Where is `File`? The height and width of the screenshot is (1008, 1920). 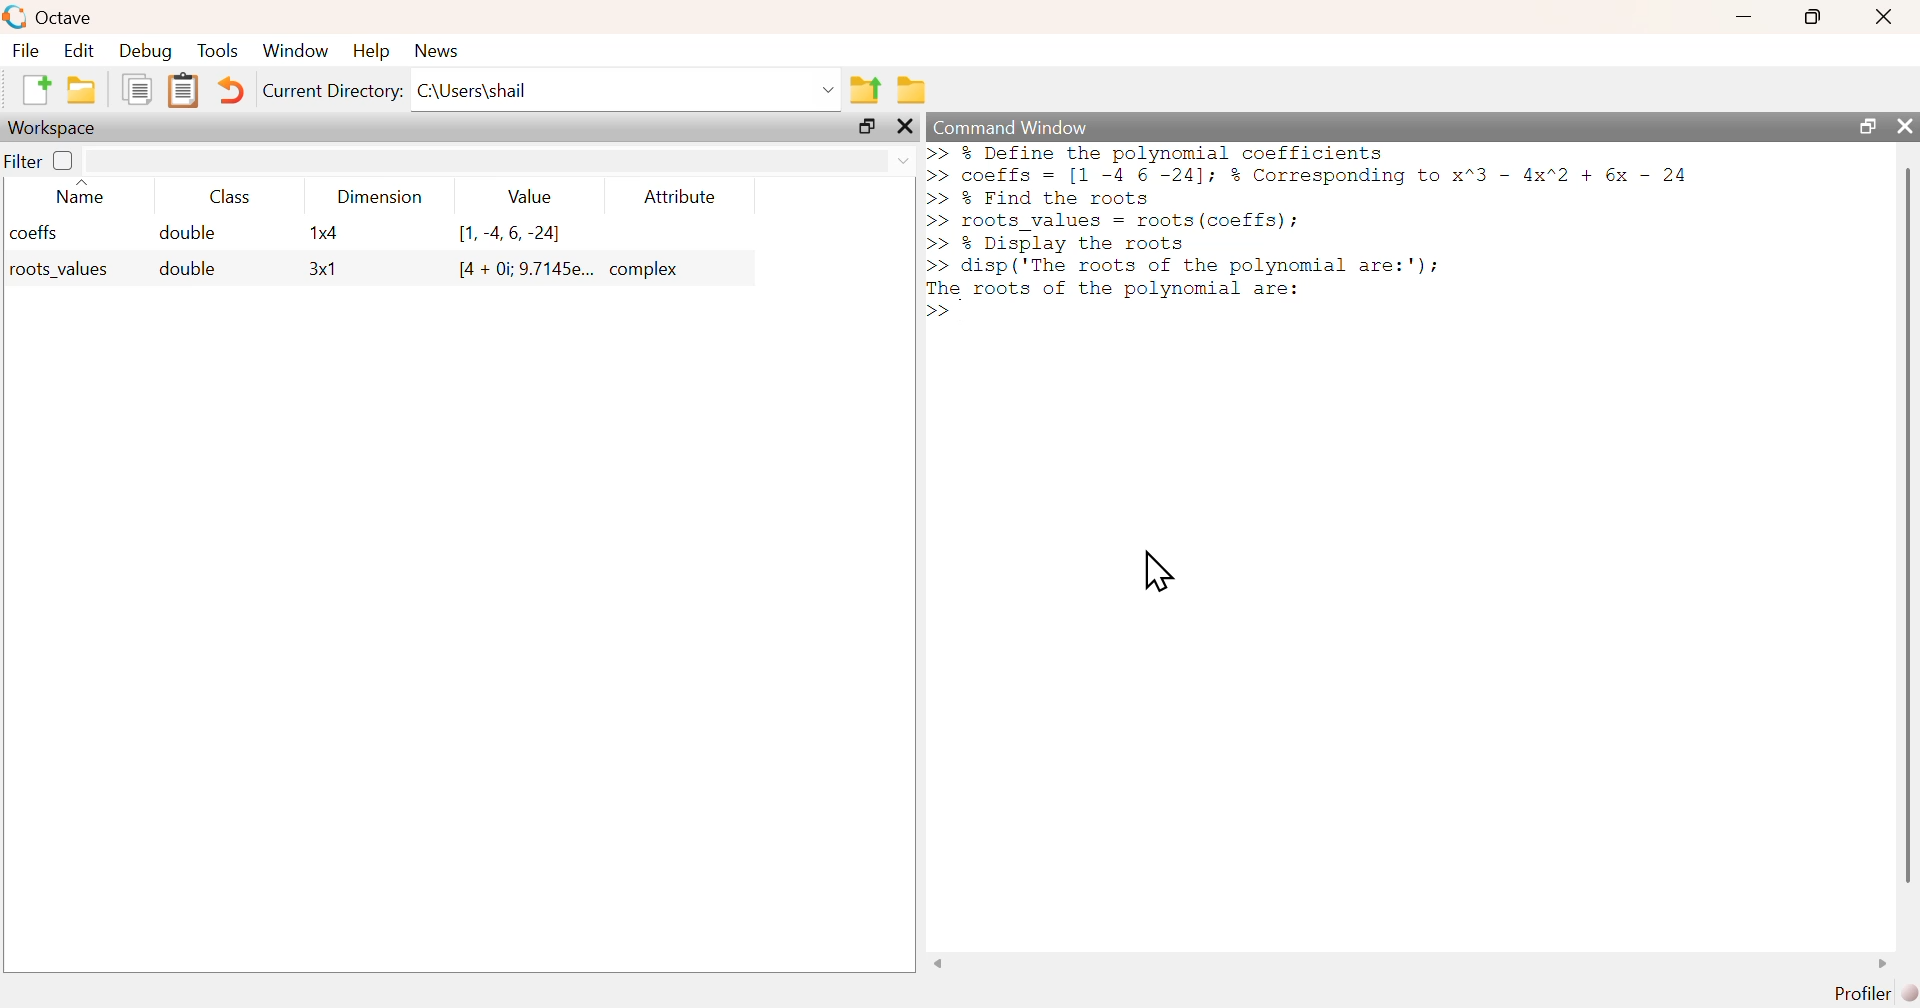
File is located at coordinates (24, 50).